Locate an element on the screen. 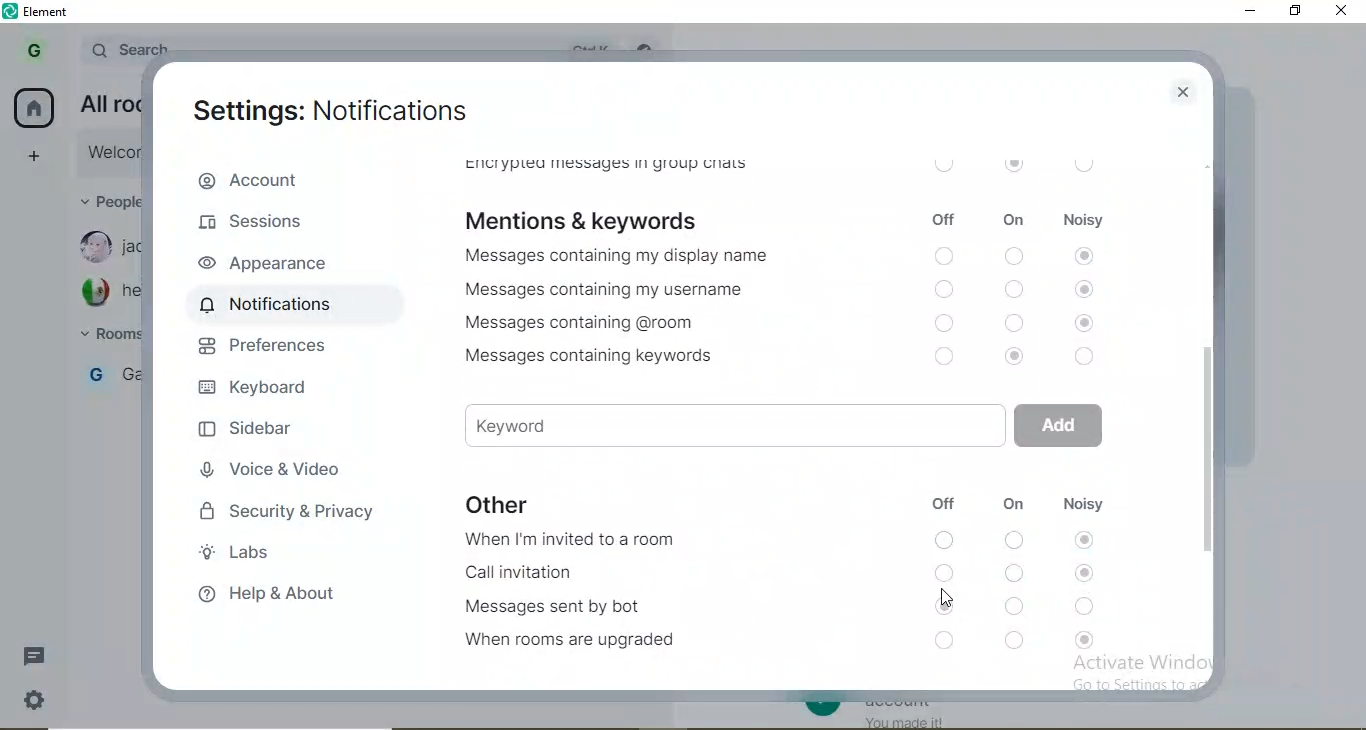 Image resolution: width=1366 pixels, height=730 pixels. switch on is located at coordinates (949, 605).